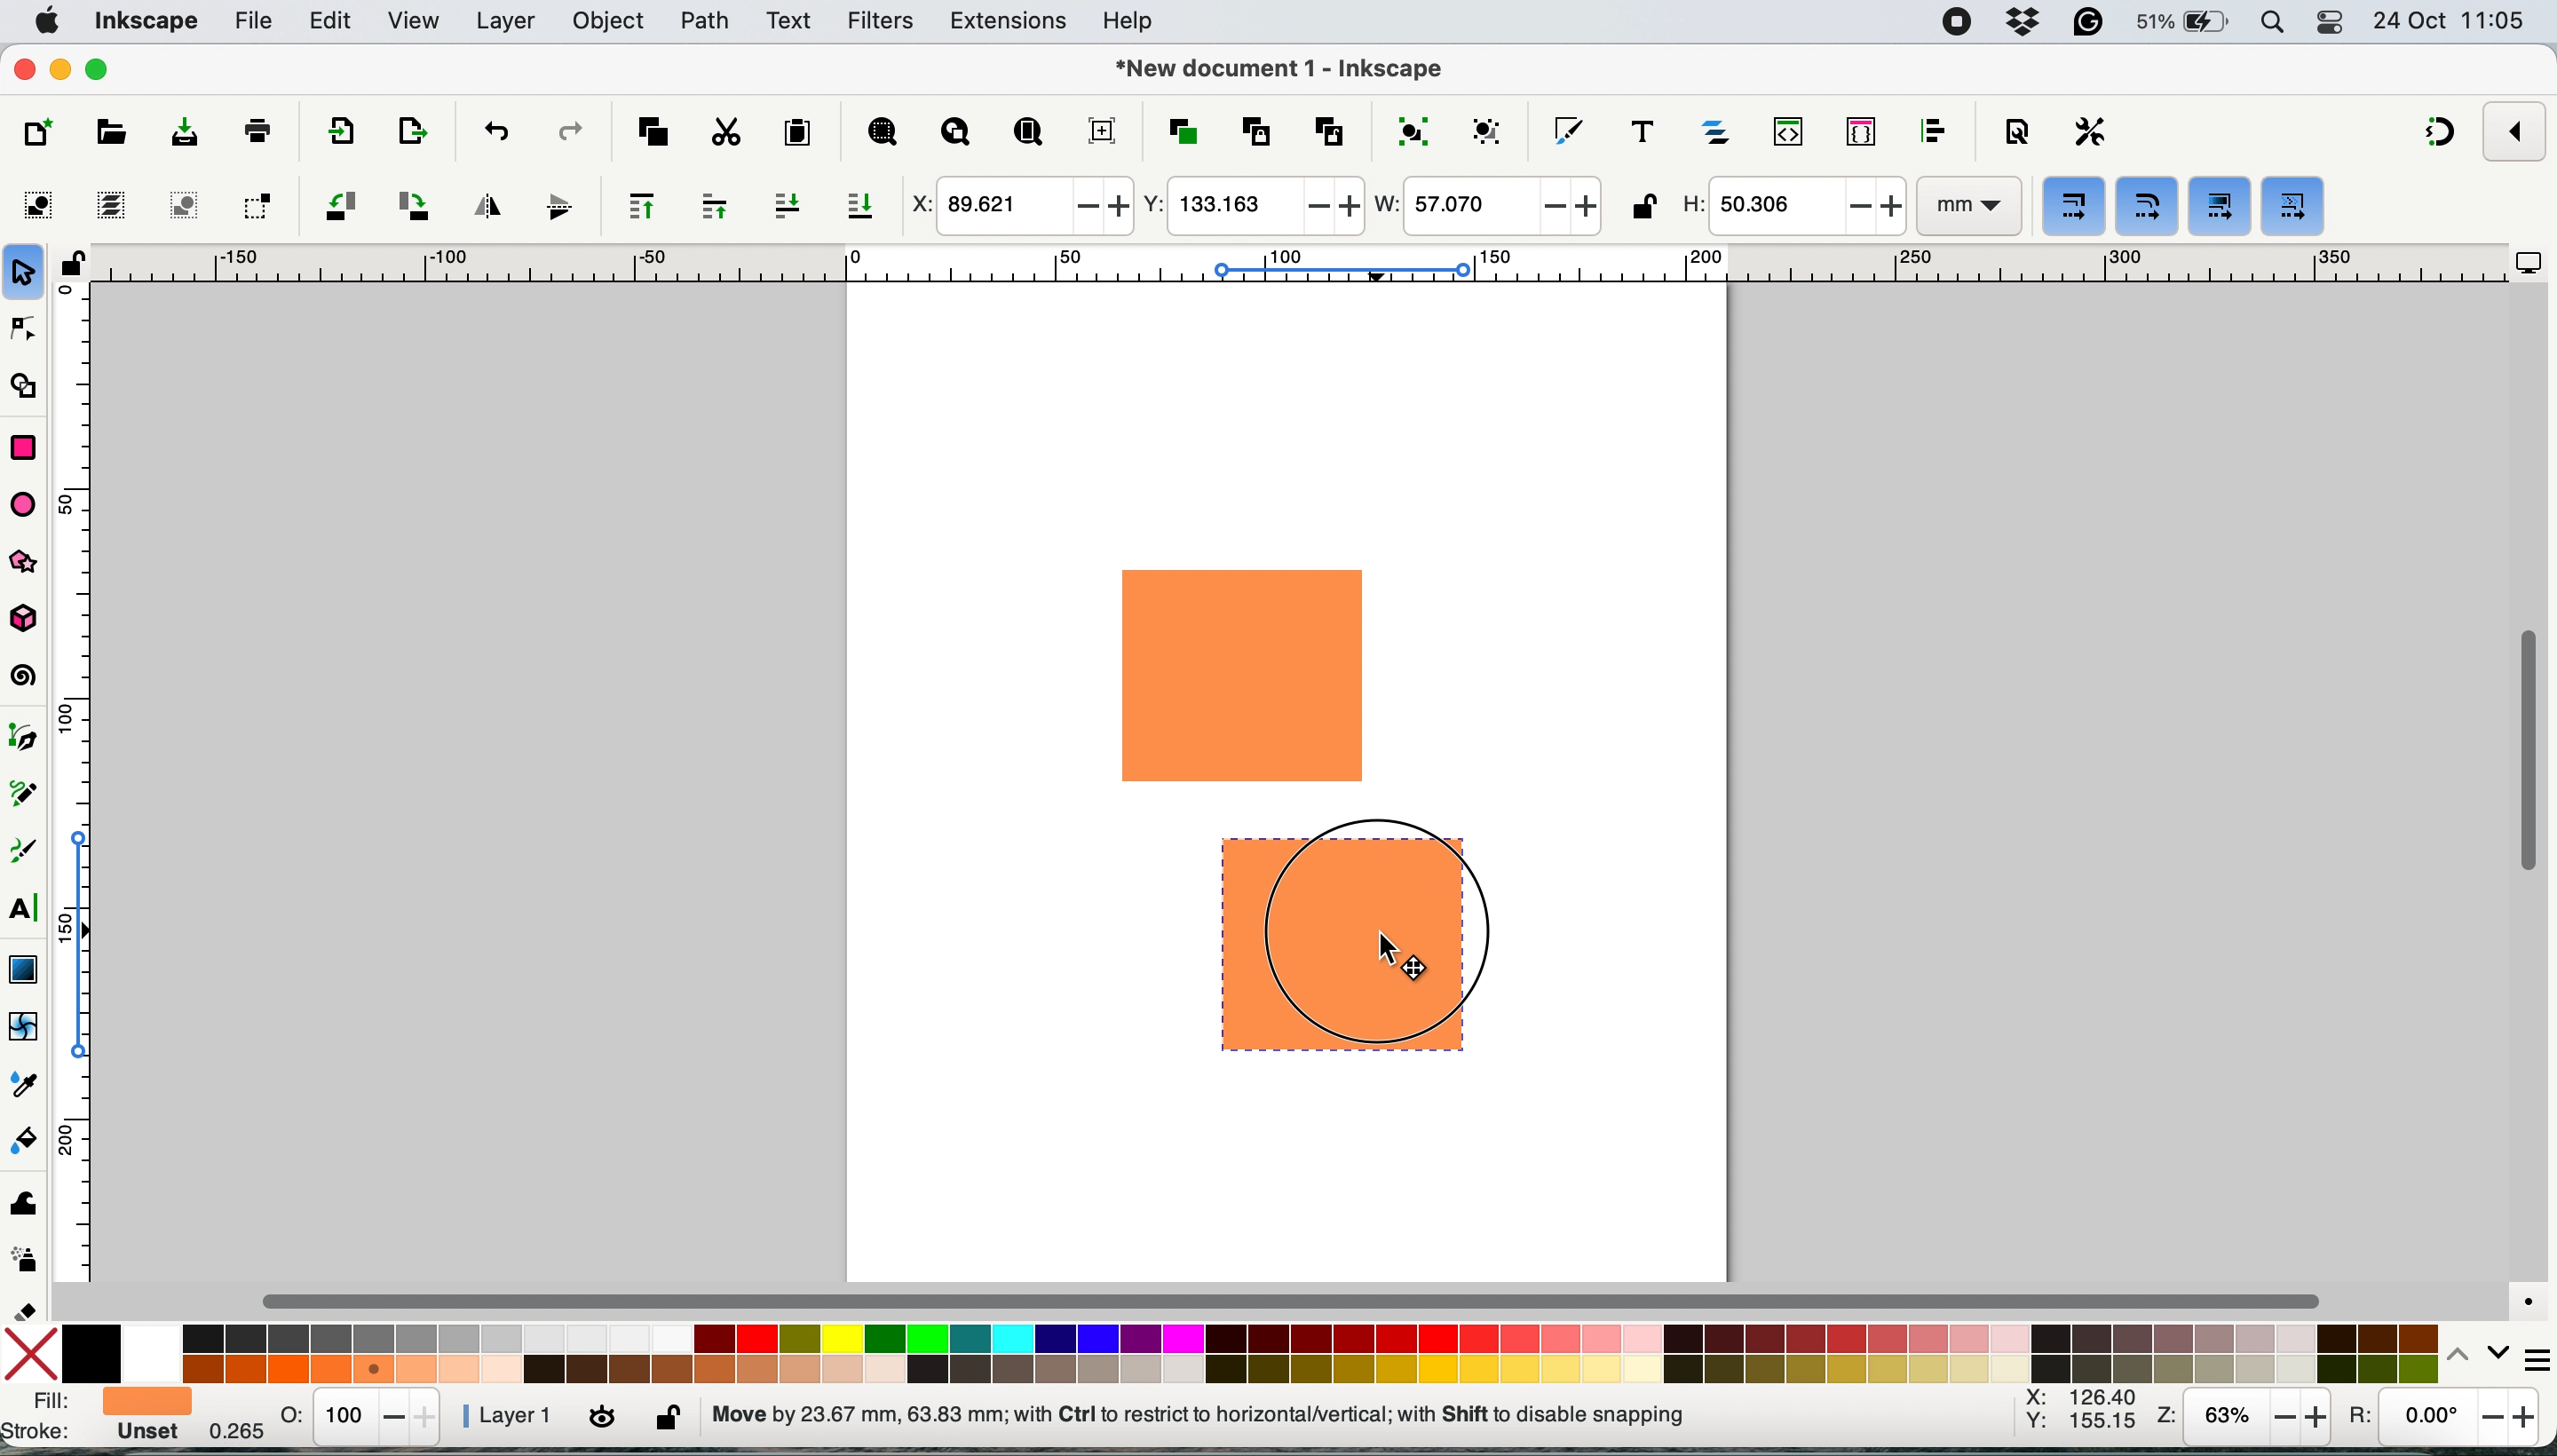 Image resolution: width=2557 pixels, height=1456 pixels. I want to click on toggle current layer visibility, so click(605, 1419).